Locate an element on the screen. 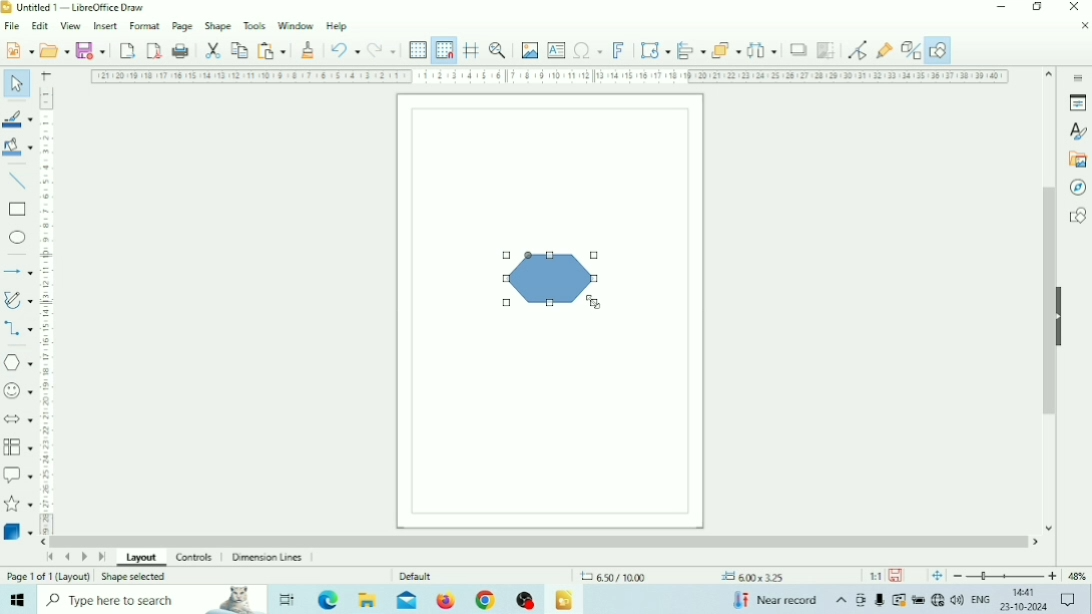 This screenshot has height=614, width=1092. Transformations is located at coordinates (654, 49).